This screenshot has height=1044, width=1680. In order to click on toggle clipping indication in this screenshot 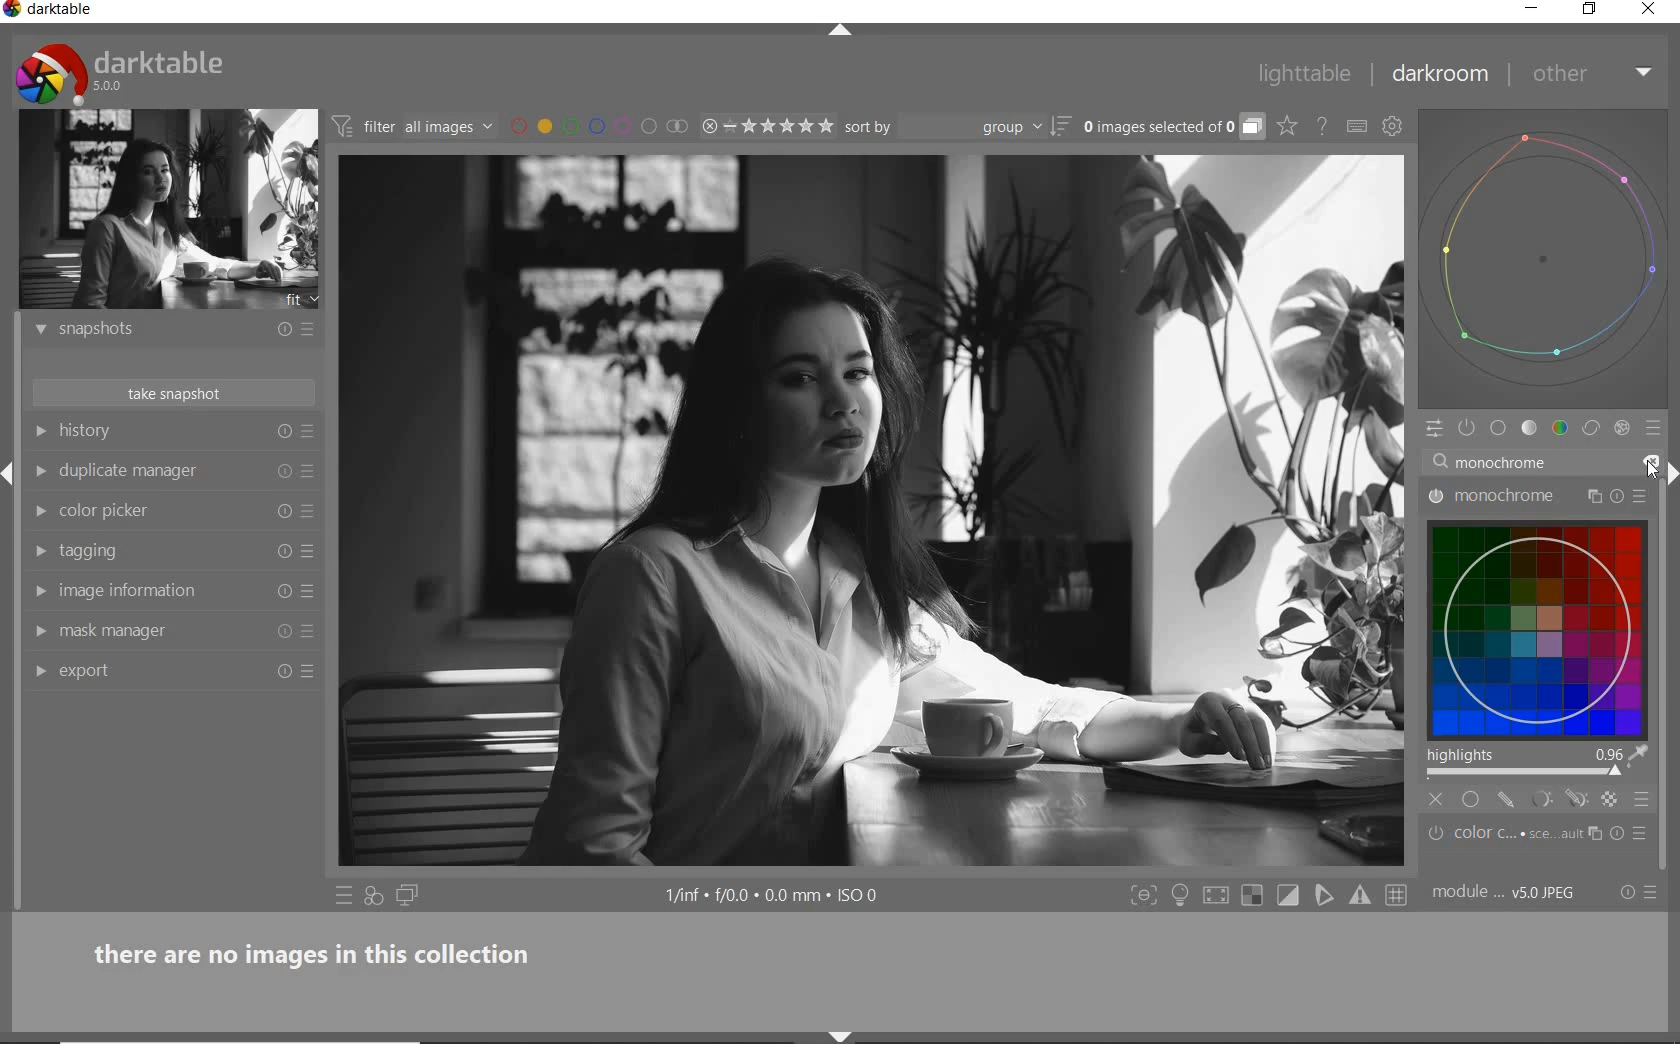, I will do `click(1290, 895)`.